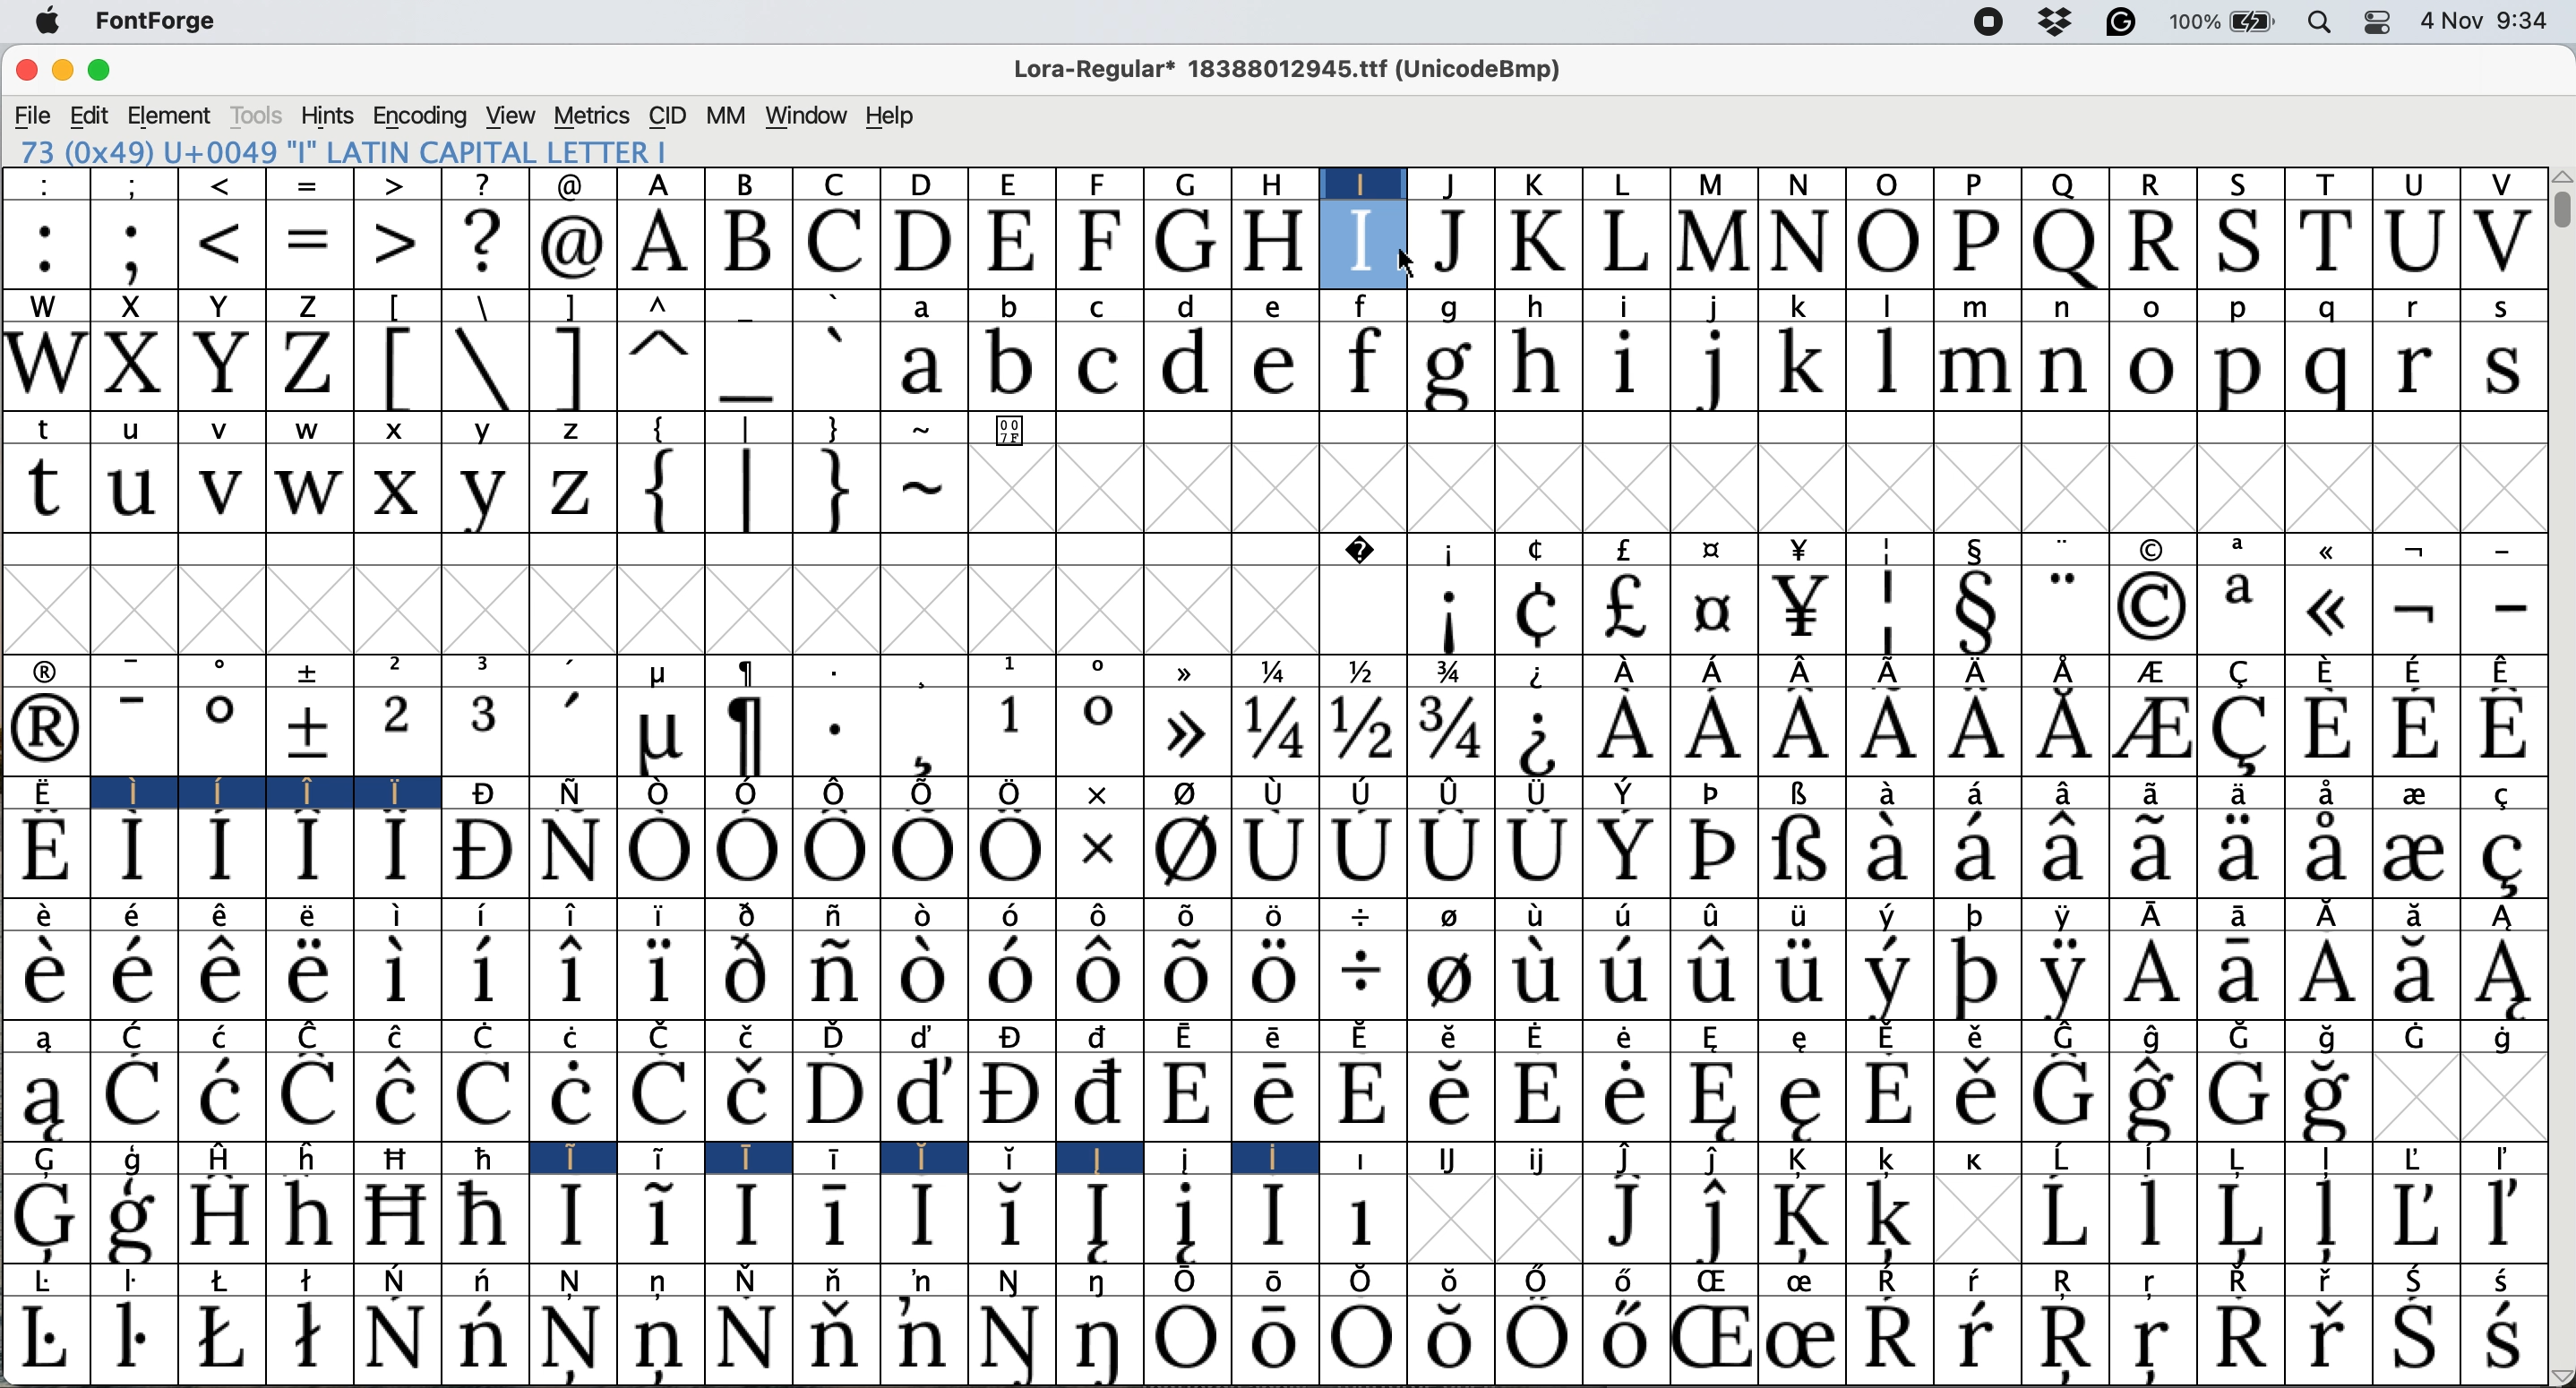  What do you see at coordinates (2320, 25) in the screenshot?
I see `spotlight search` at bounding box center [2320, 25].